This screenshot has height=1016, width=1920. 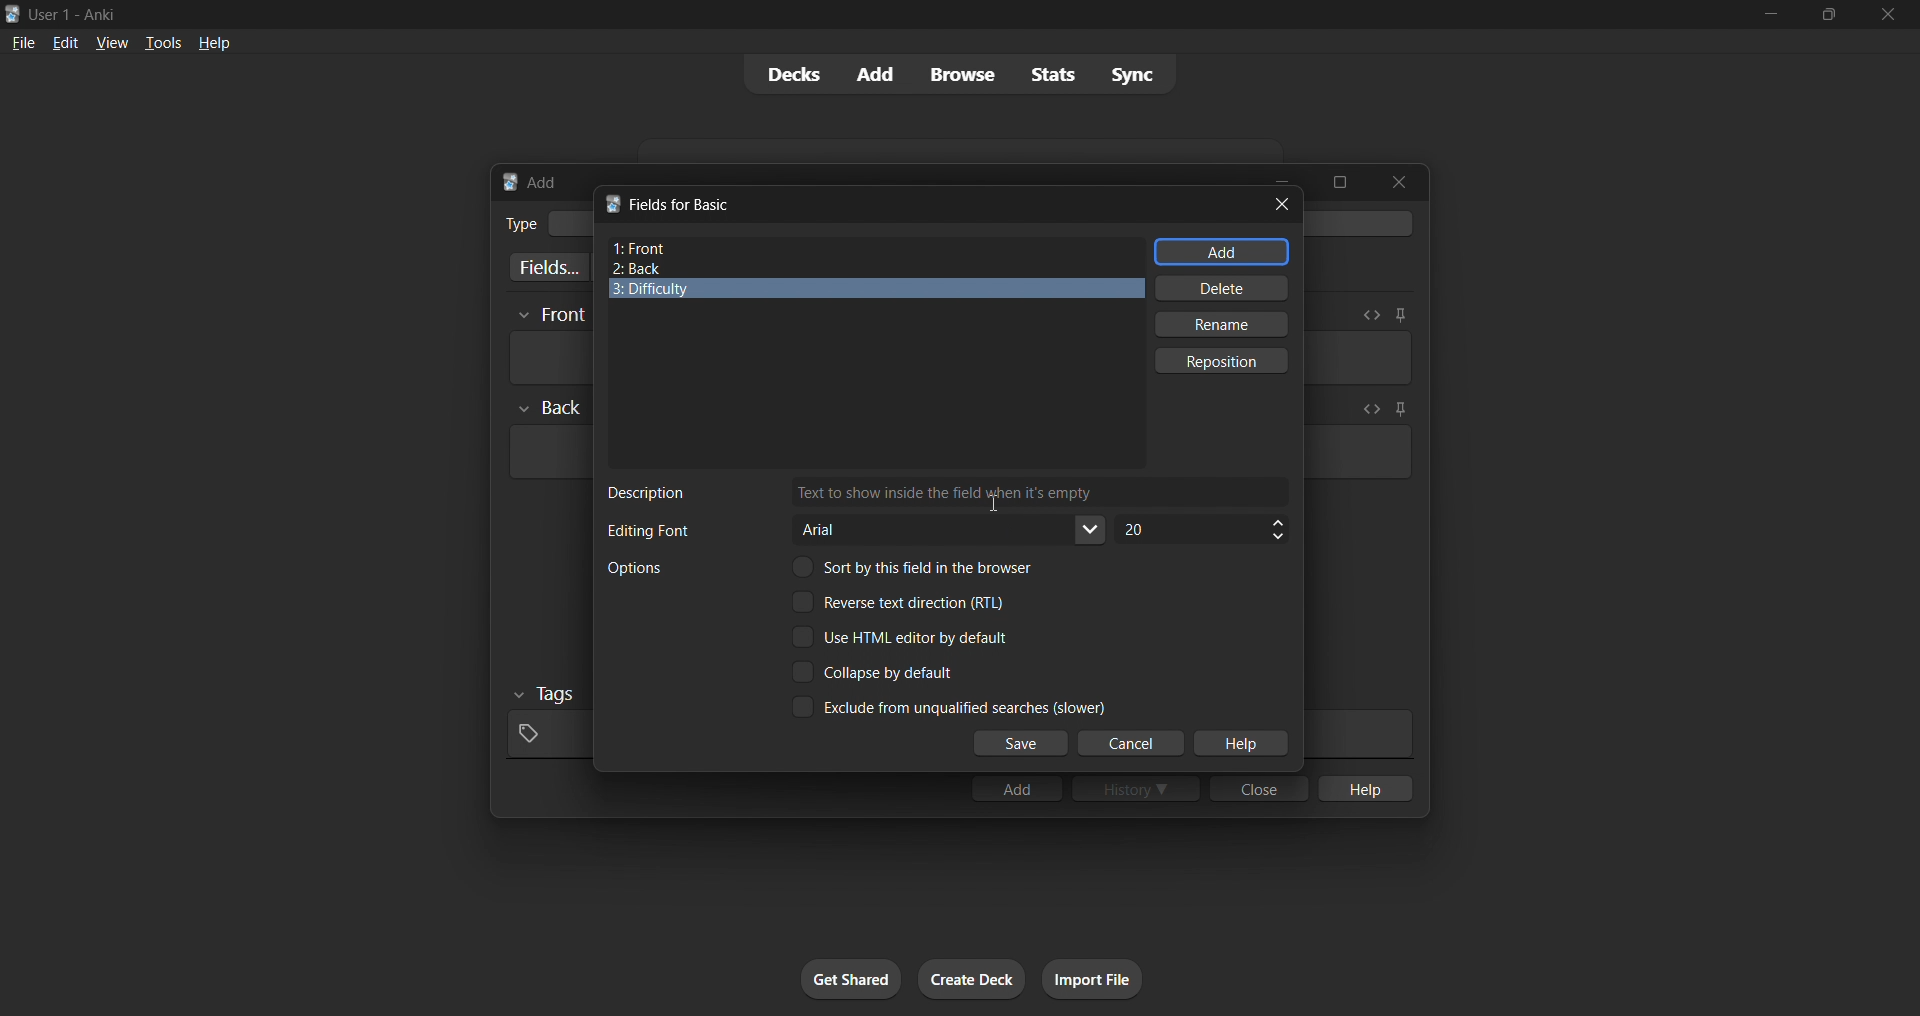 What do you see at coordinates (962, 74) in the screenshot?
I see `browse` at bounding box center [962, 74].